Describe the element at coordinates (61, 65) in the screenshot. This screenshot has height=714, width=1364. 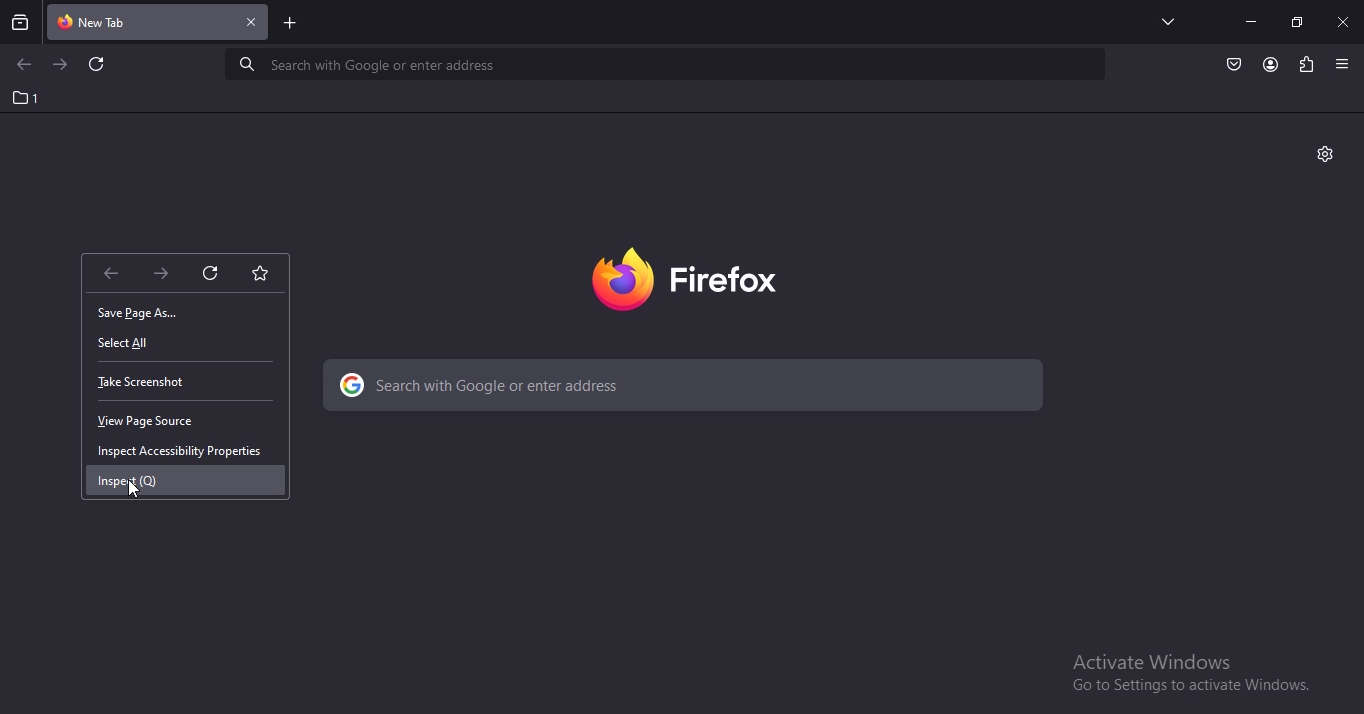
I see `go to next page` at that location.